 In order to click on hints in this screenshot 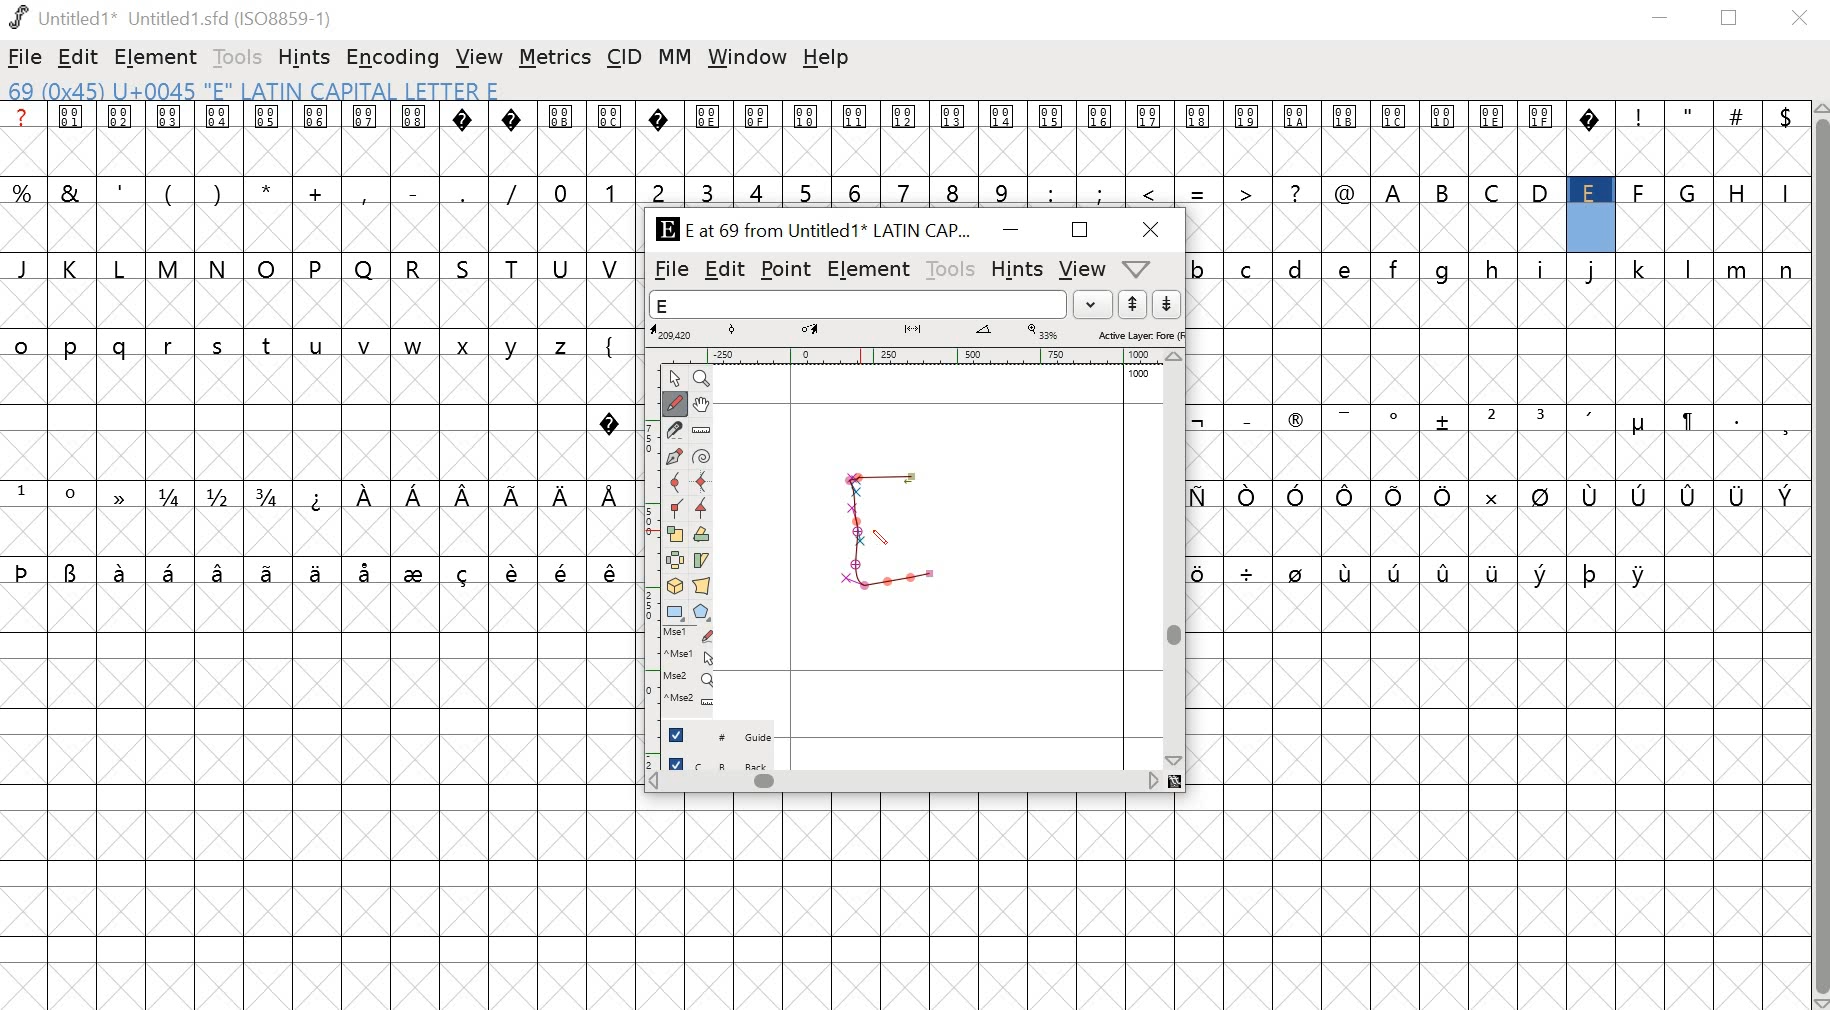, I will do `click(1017, 269)`.